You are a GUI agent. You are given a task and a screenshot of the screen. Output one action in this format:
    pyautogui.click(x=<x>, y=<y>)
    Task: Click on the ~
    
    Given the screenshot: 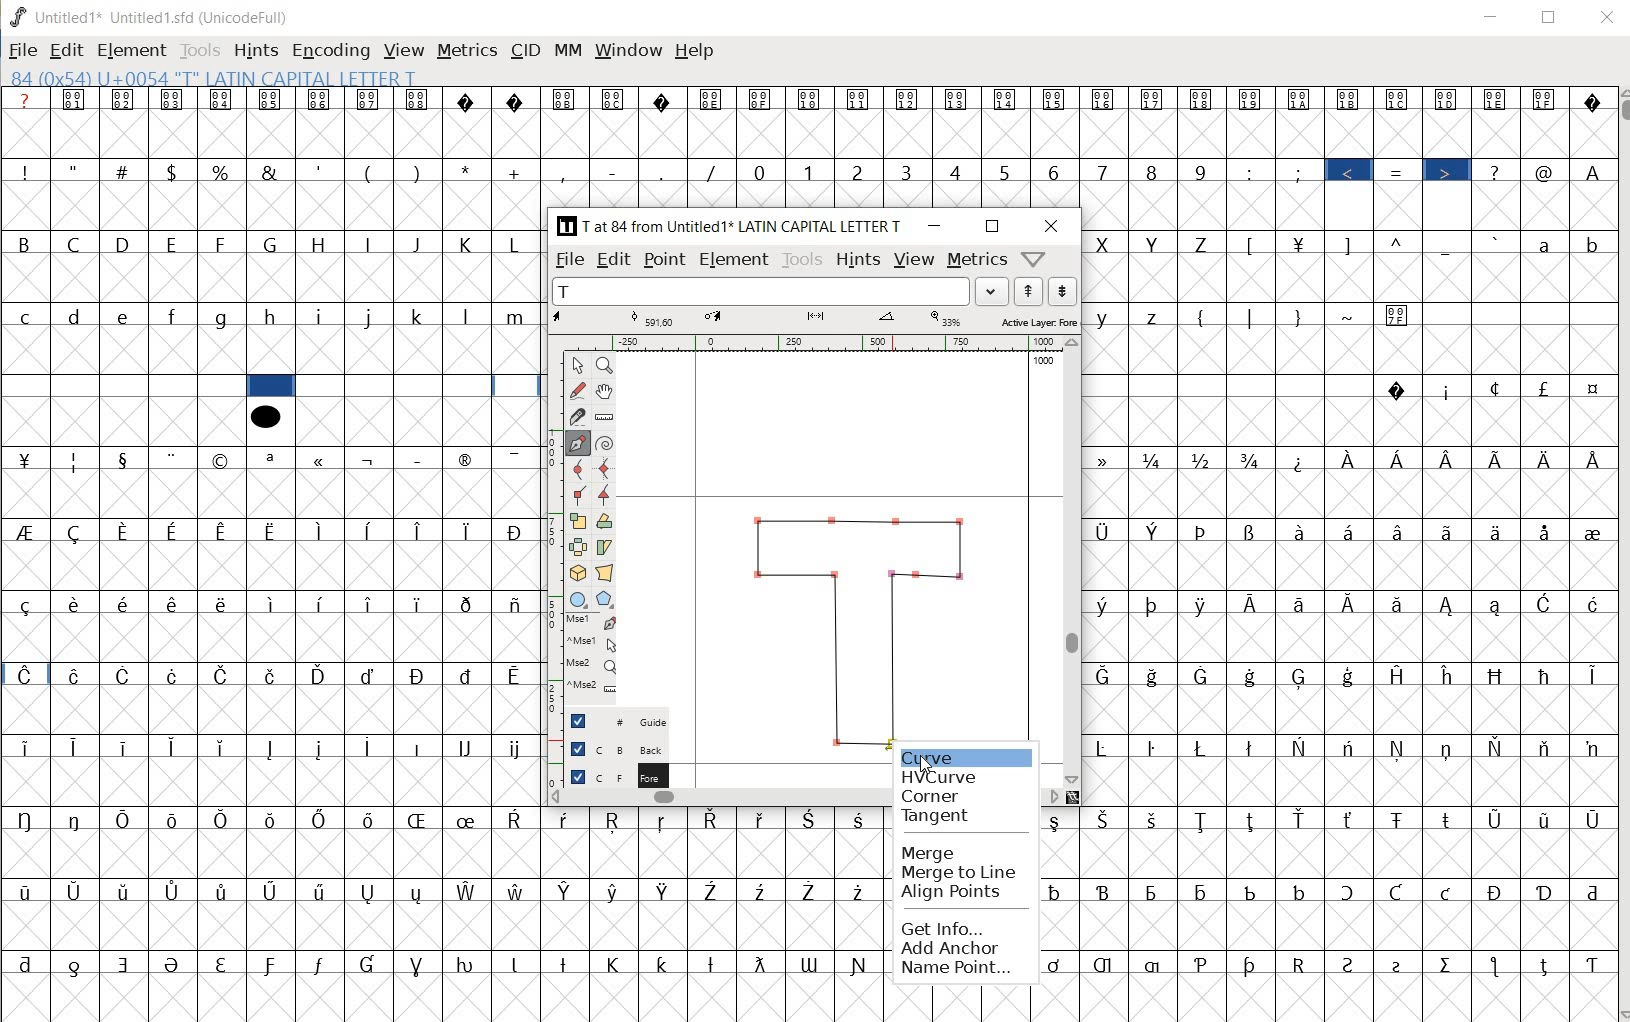 What is the action you would take?
    pyautogui.click(x=1351, y=317)
    